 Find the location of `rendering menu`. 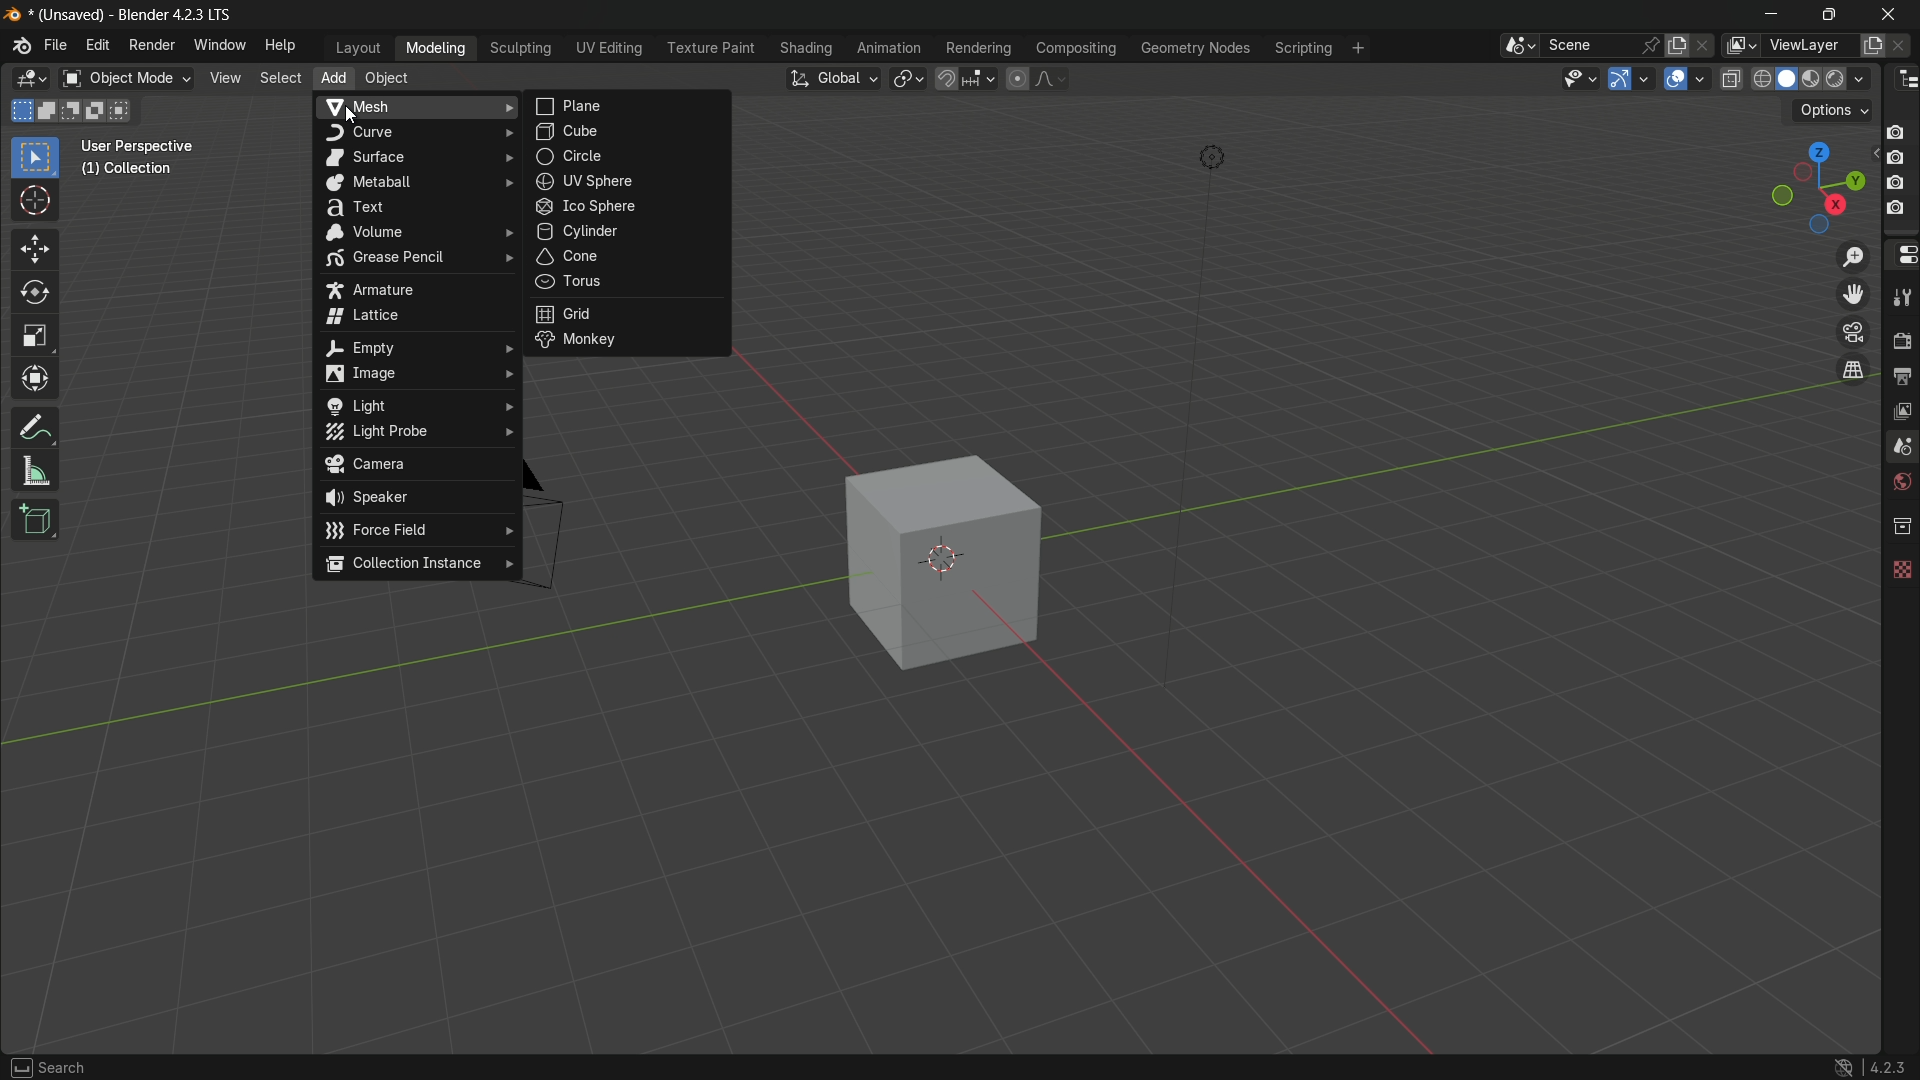

rendering menu is located at coordinates (979, 47).